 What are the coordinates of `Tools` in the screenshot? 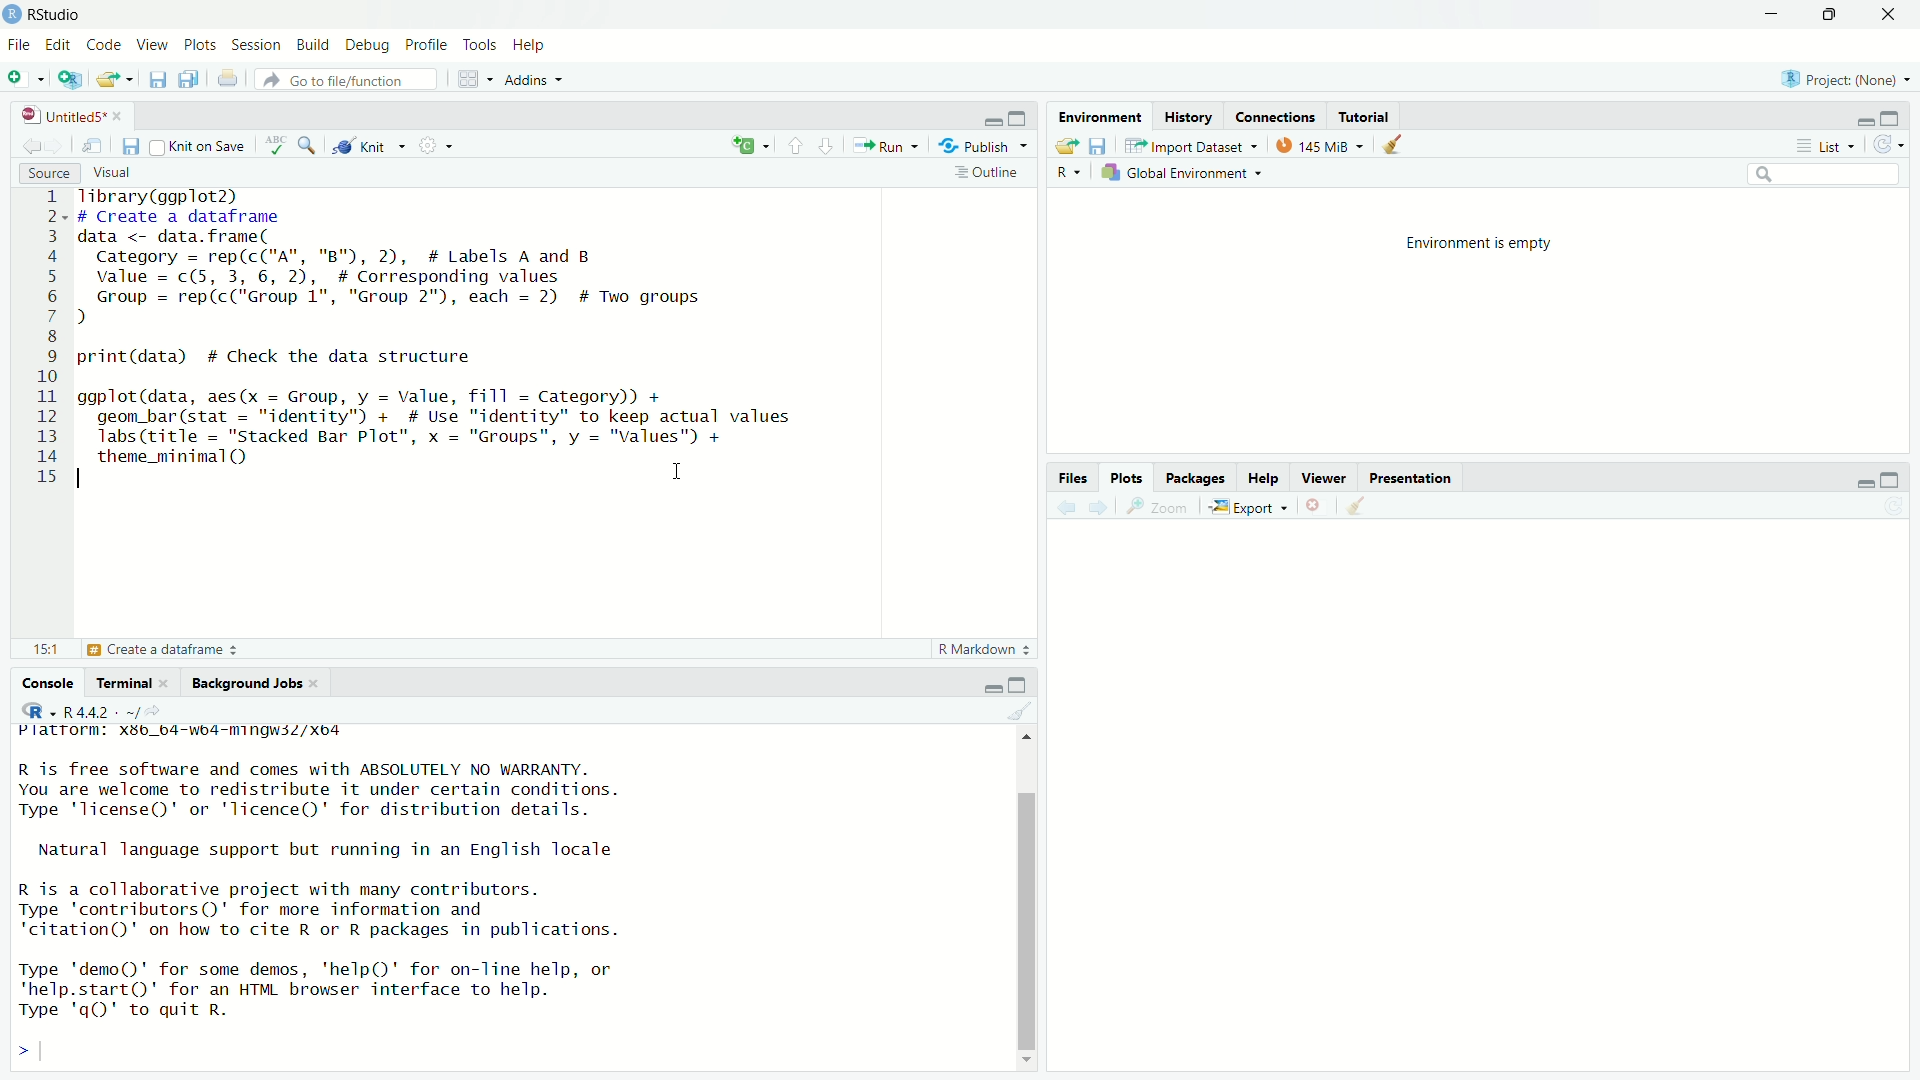 It's located at (481, 44).